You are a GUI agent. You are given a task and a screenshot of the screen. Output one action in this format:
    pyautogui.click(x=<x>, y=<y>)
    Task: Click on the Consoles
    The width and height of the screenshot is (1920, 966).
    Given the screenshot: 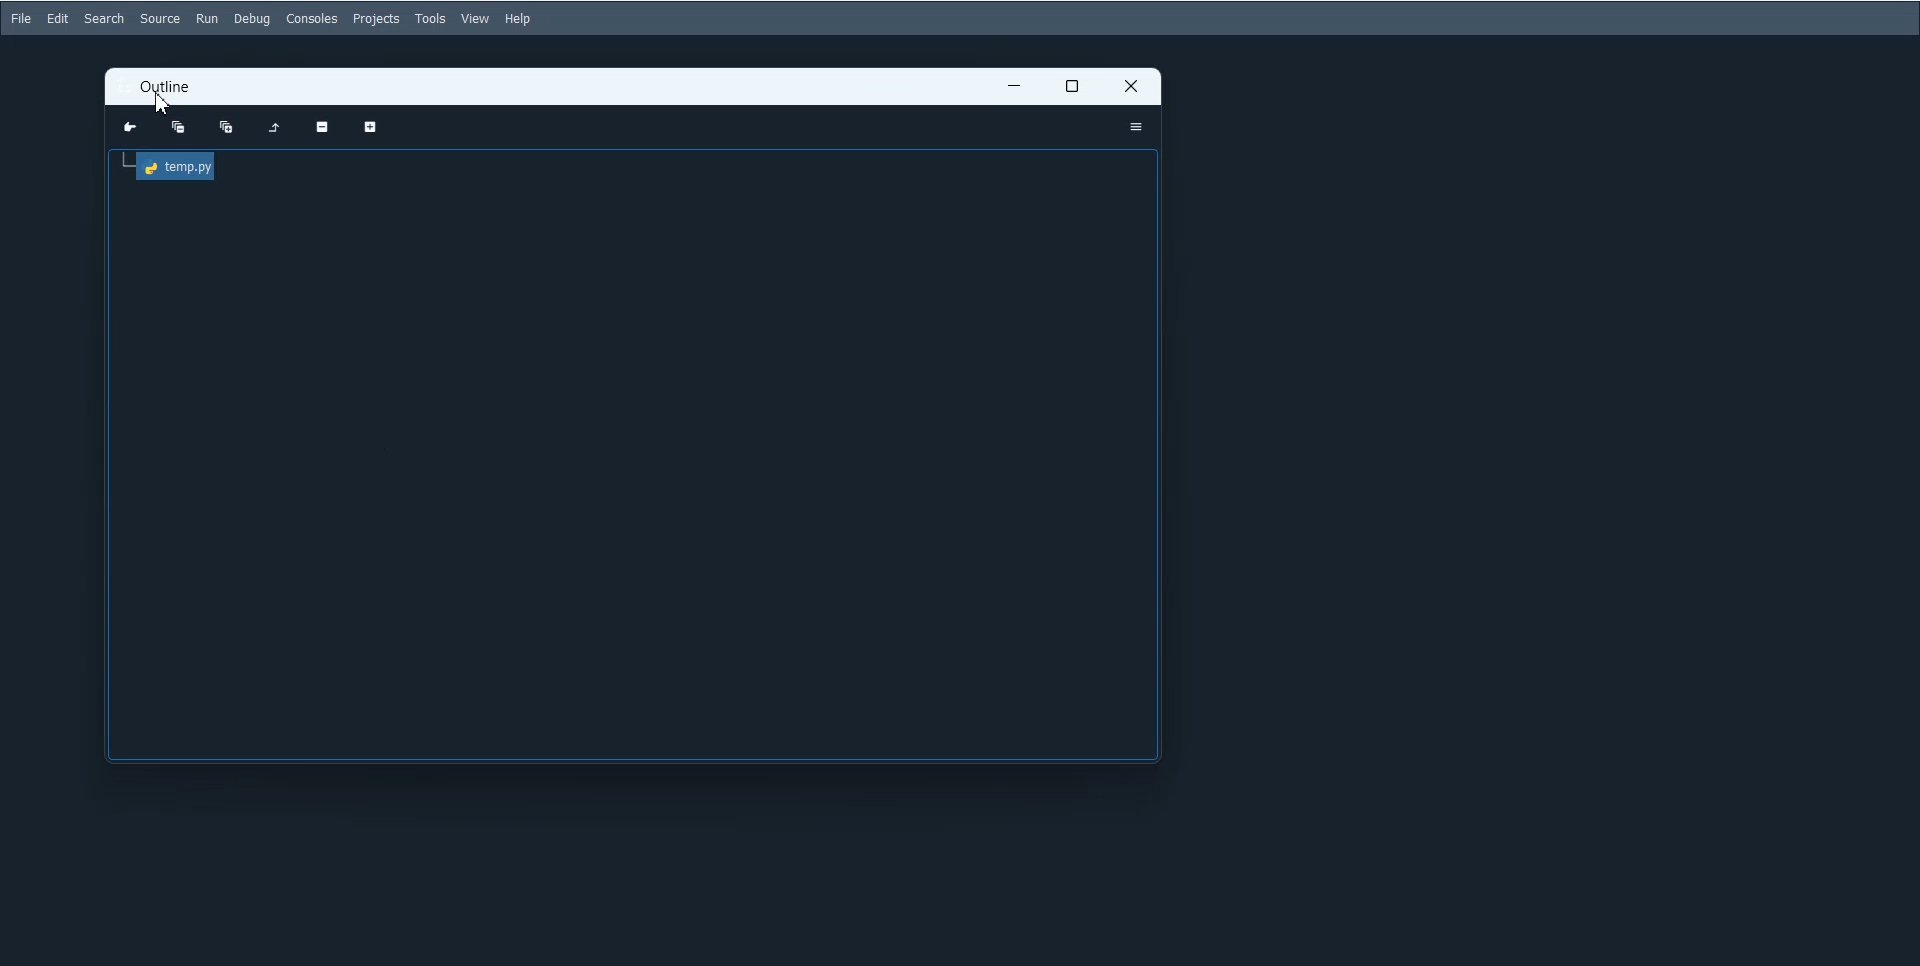 What is the action you would take?
    pyautogui.click(x=312, y=18)
    